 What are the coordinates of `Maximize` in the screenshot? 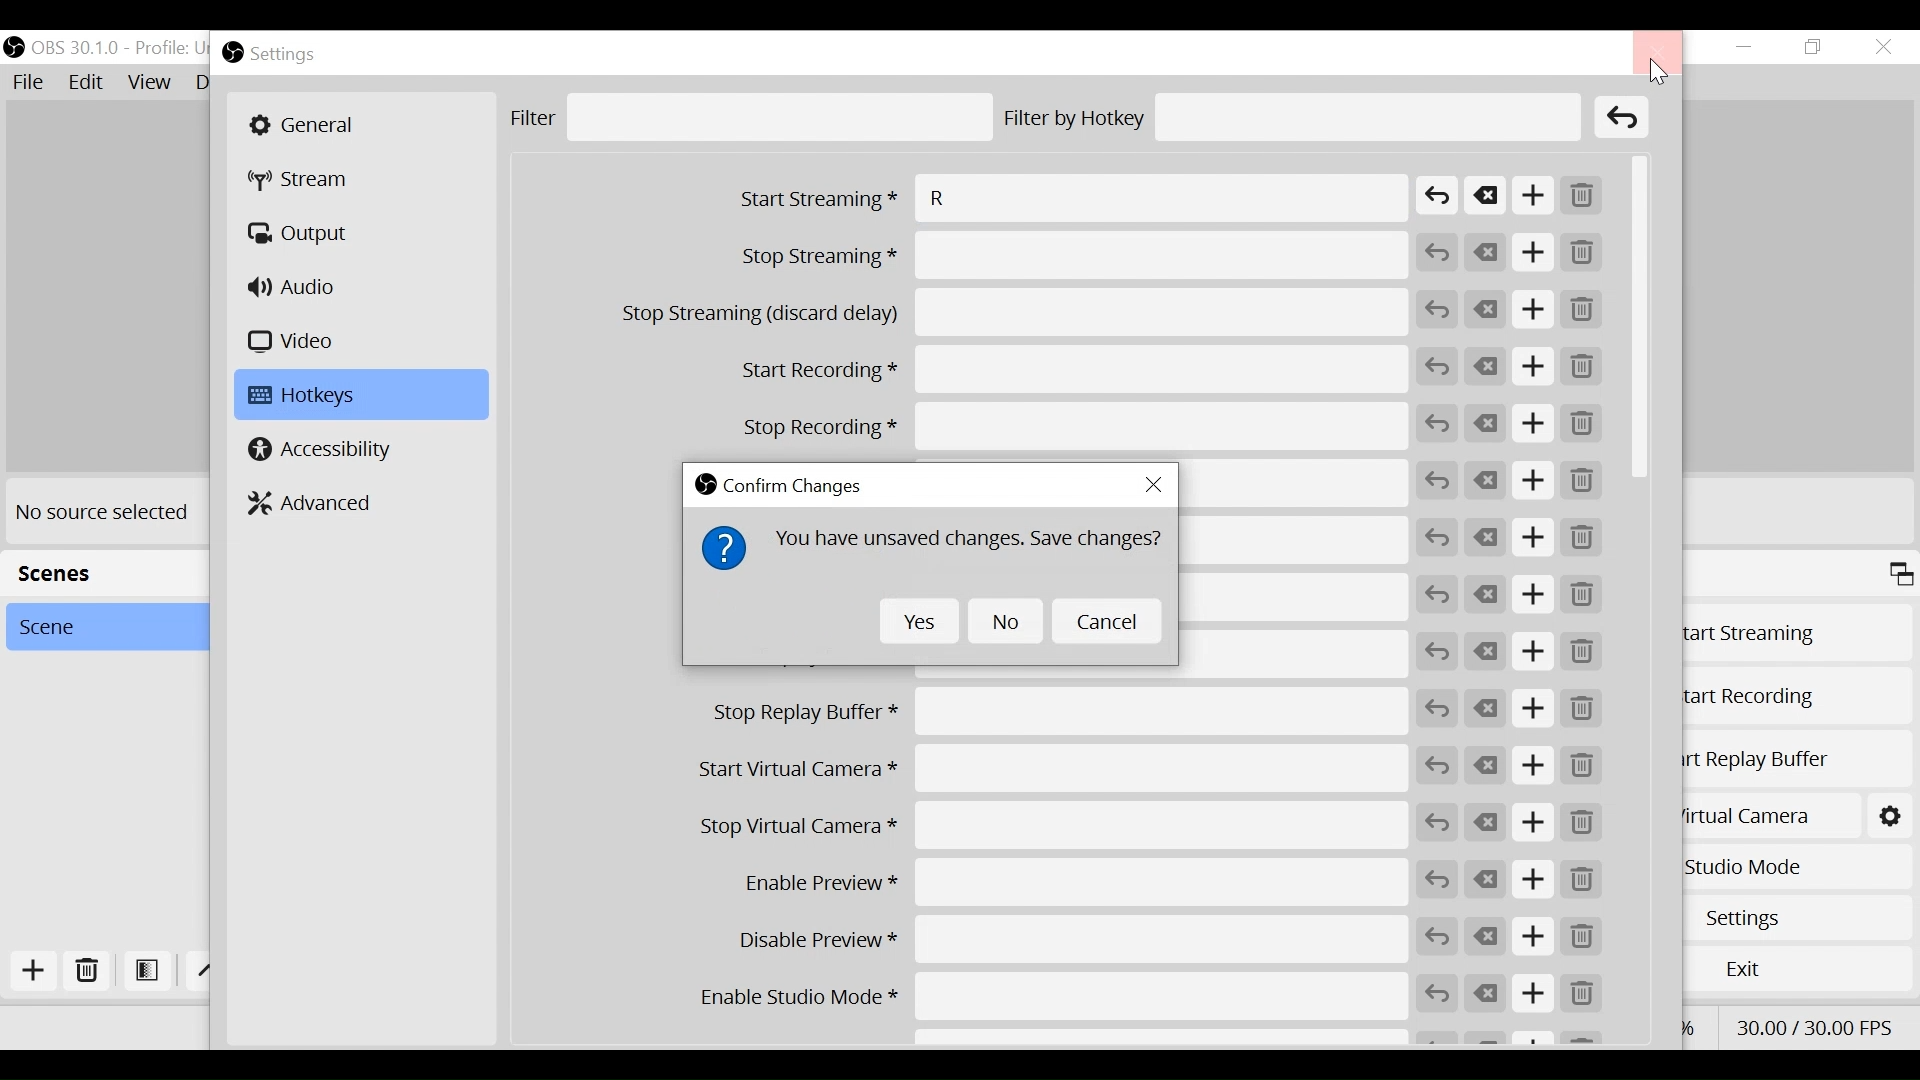 It's located at (1900, 576).